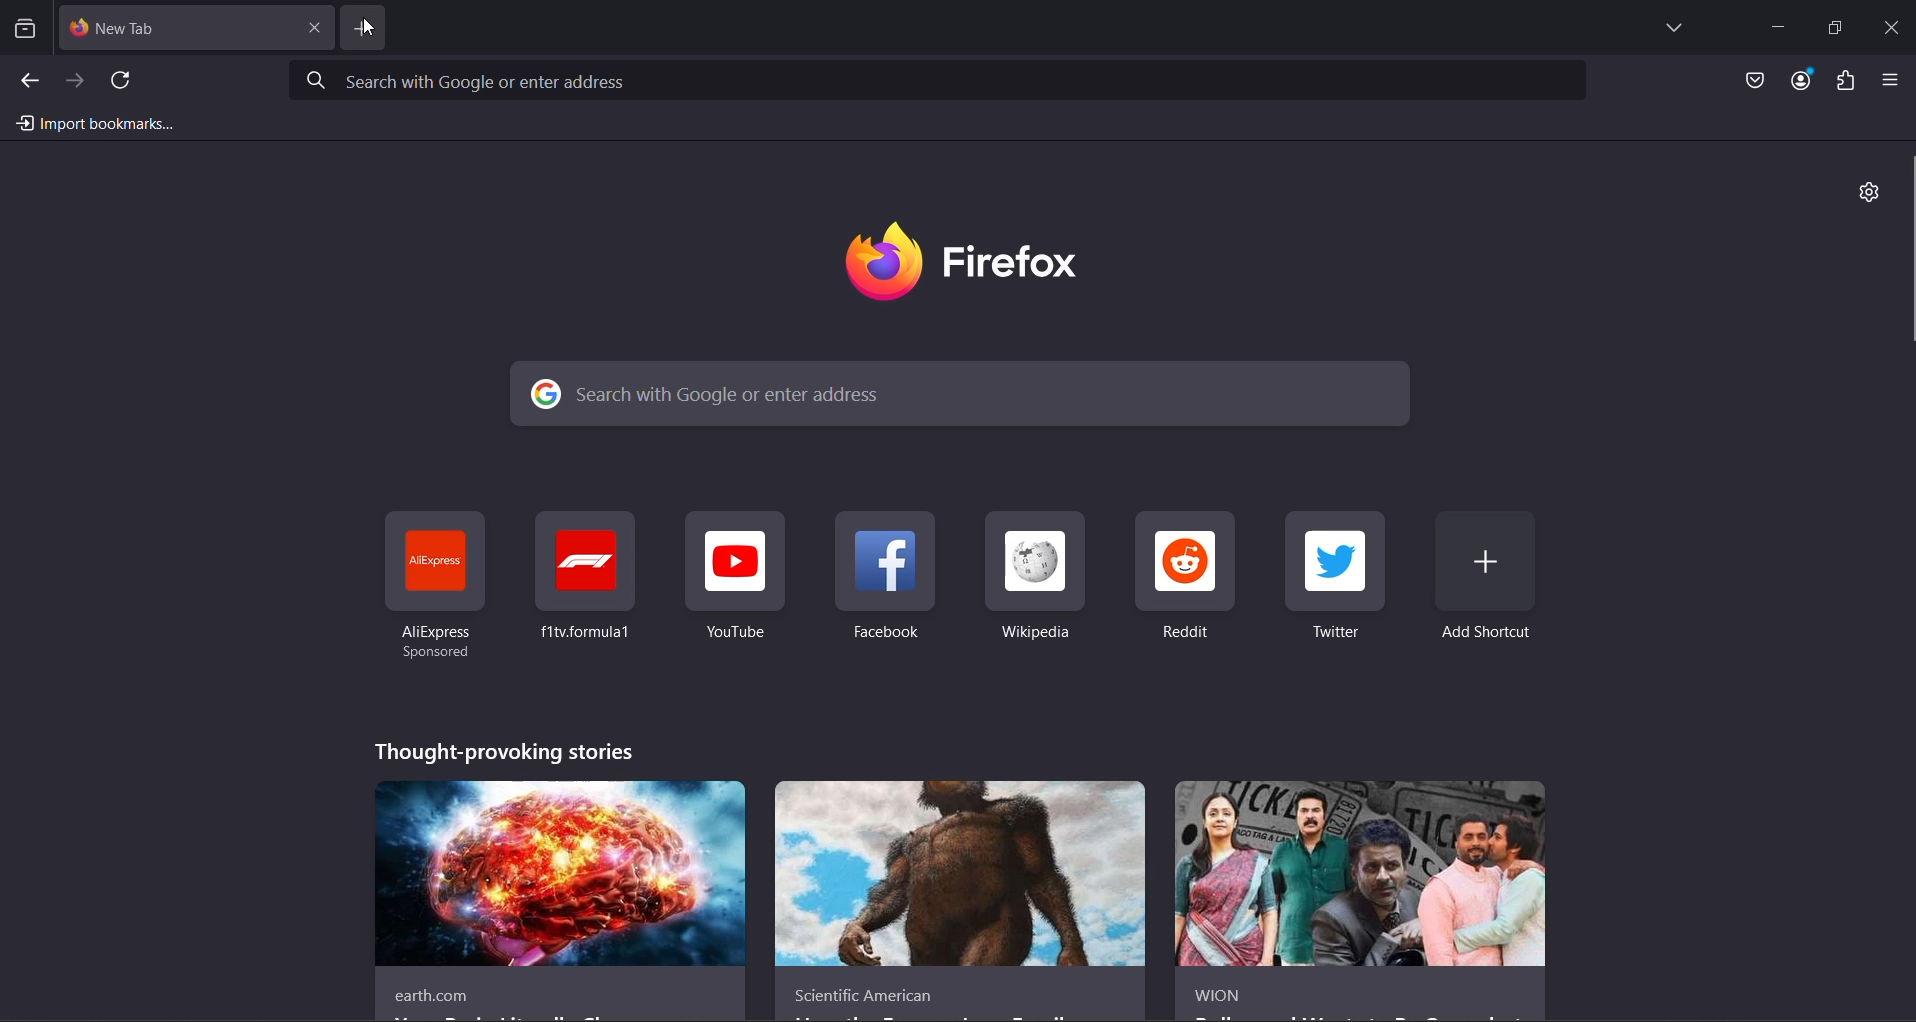 This screenshot has width=1916, height=1022. What do you see at coordinates (1781, 23) in the screenshot?
I see `minimize` at bounding box center [1781, 23].